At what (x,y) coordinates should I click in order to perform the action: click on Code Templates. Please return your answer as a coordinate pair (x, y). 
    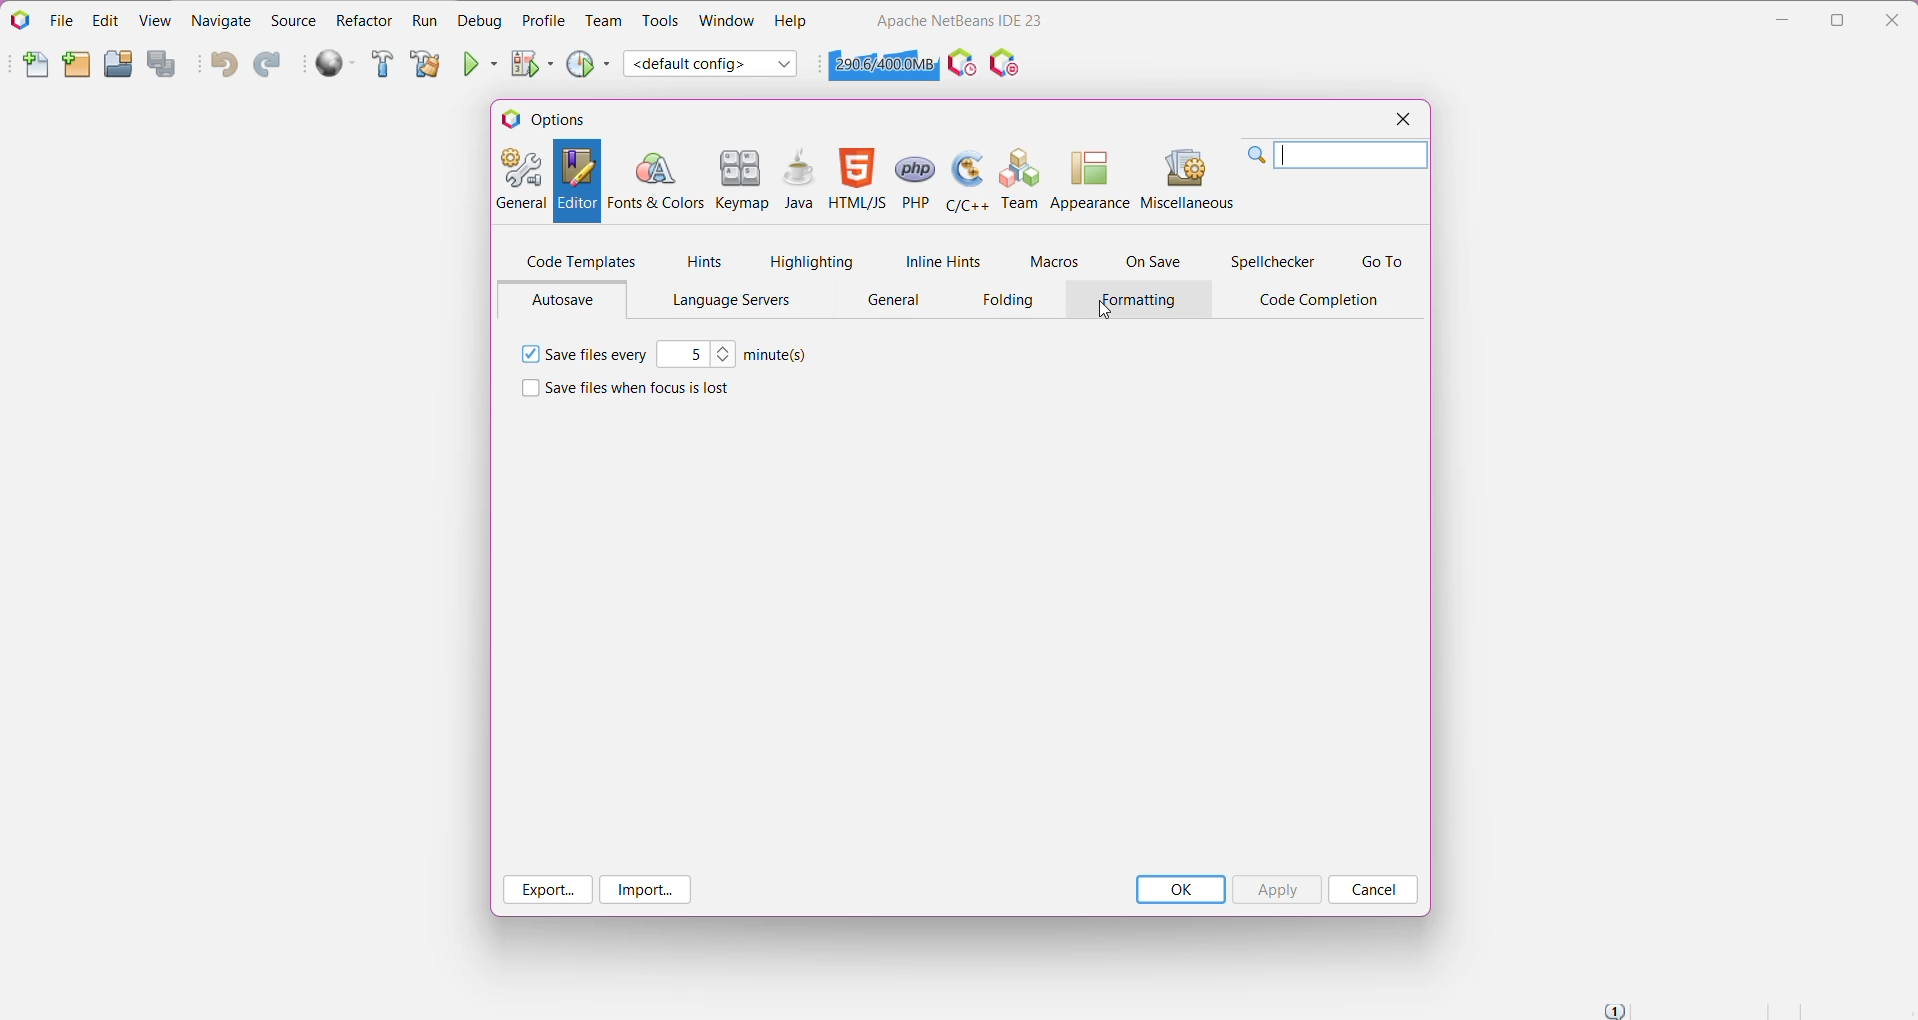
    Looking at the image, I should click on (581, 260).